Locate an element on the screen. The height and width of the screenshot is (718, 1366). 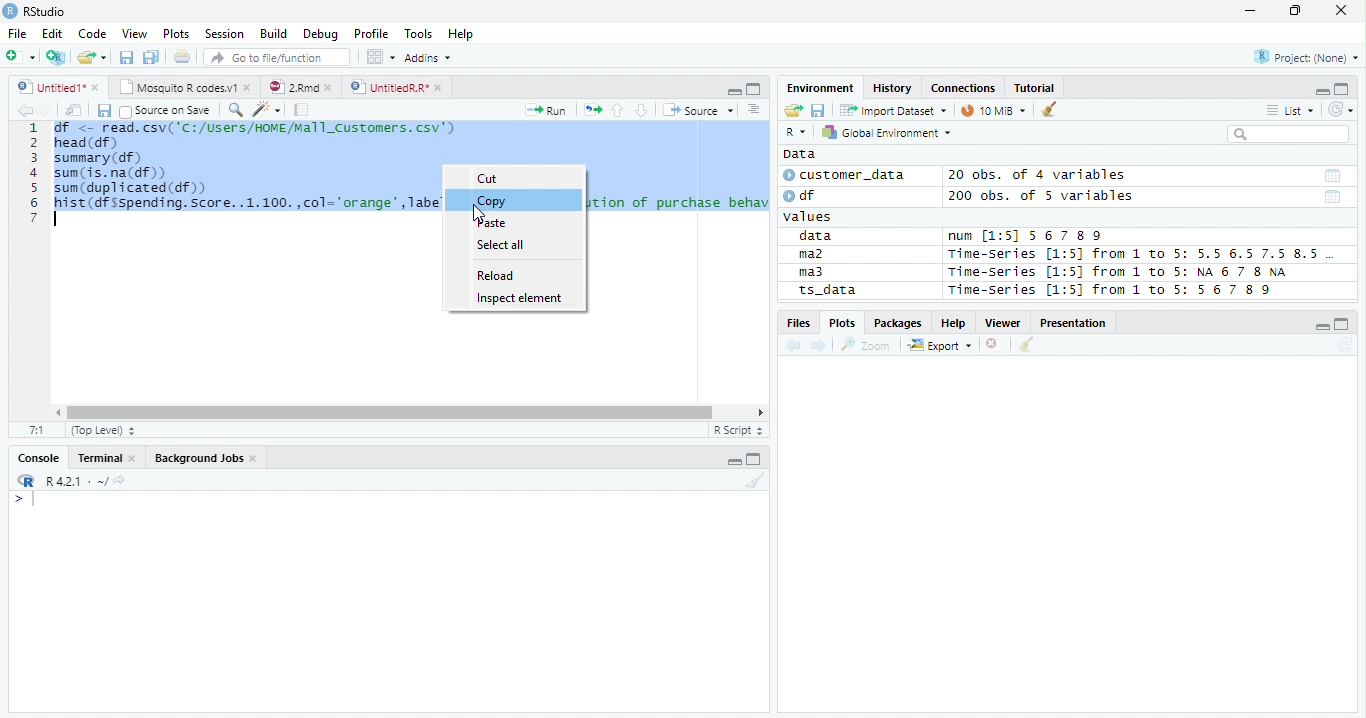
Code is located at coordinates (94, 34).